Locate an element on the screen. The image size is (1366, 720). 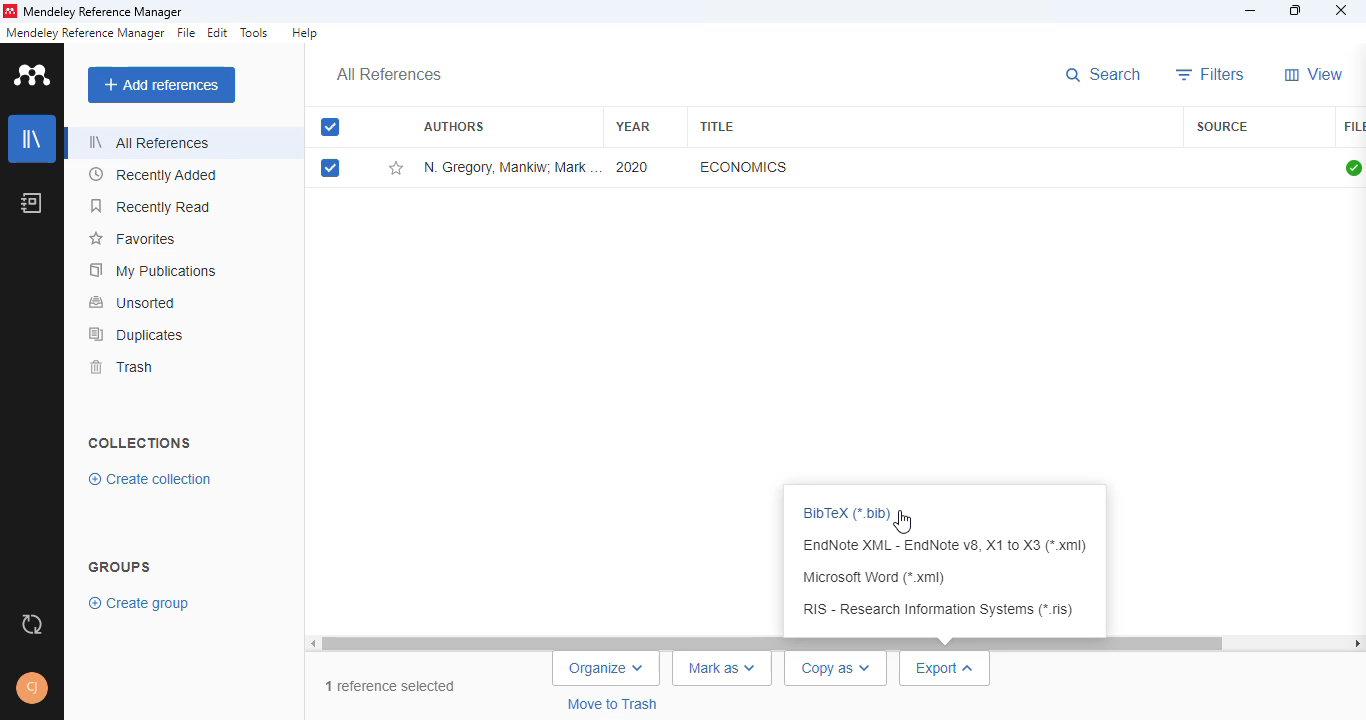
organize is located at coordinates (606, 668).